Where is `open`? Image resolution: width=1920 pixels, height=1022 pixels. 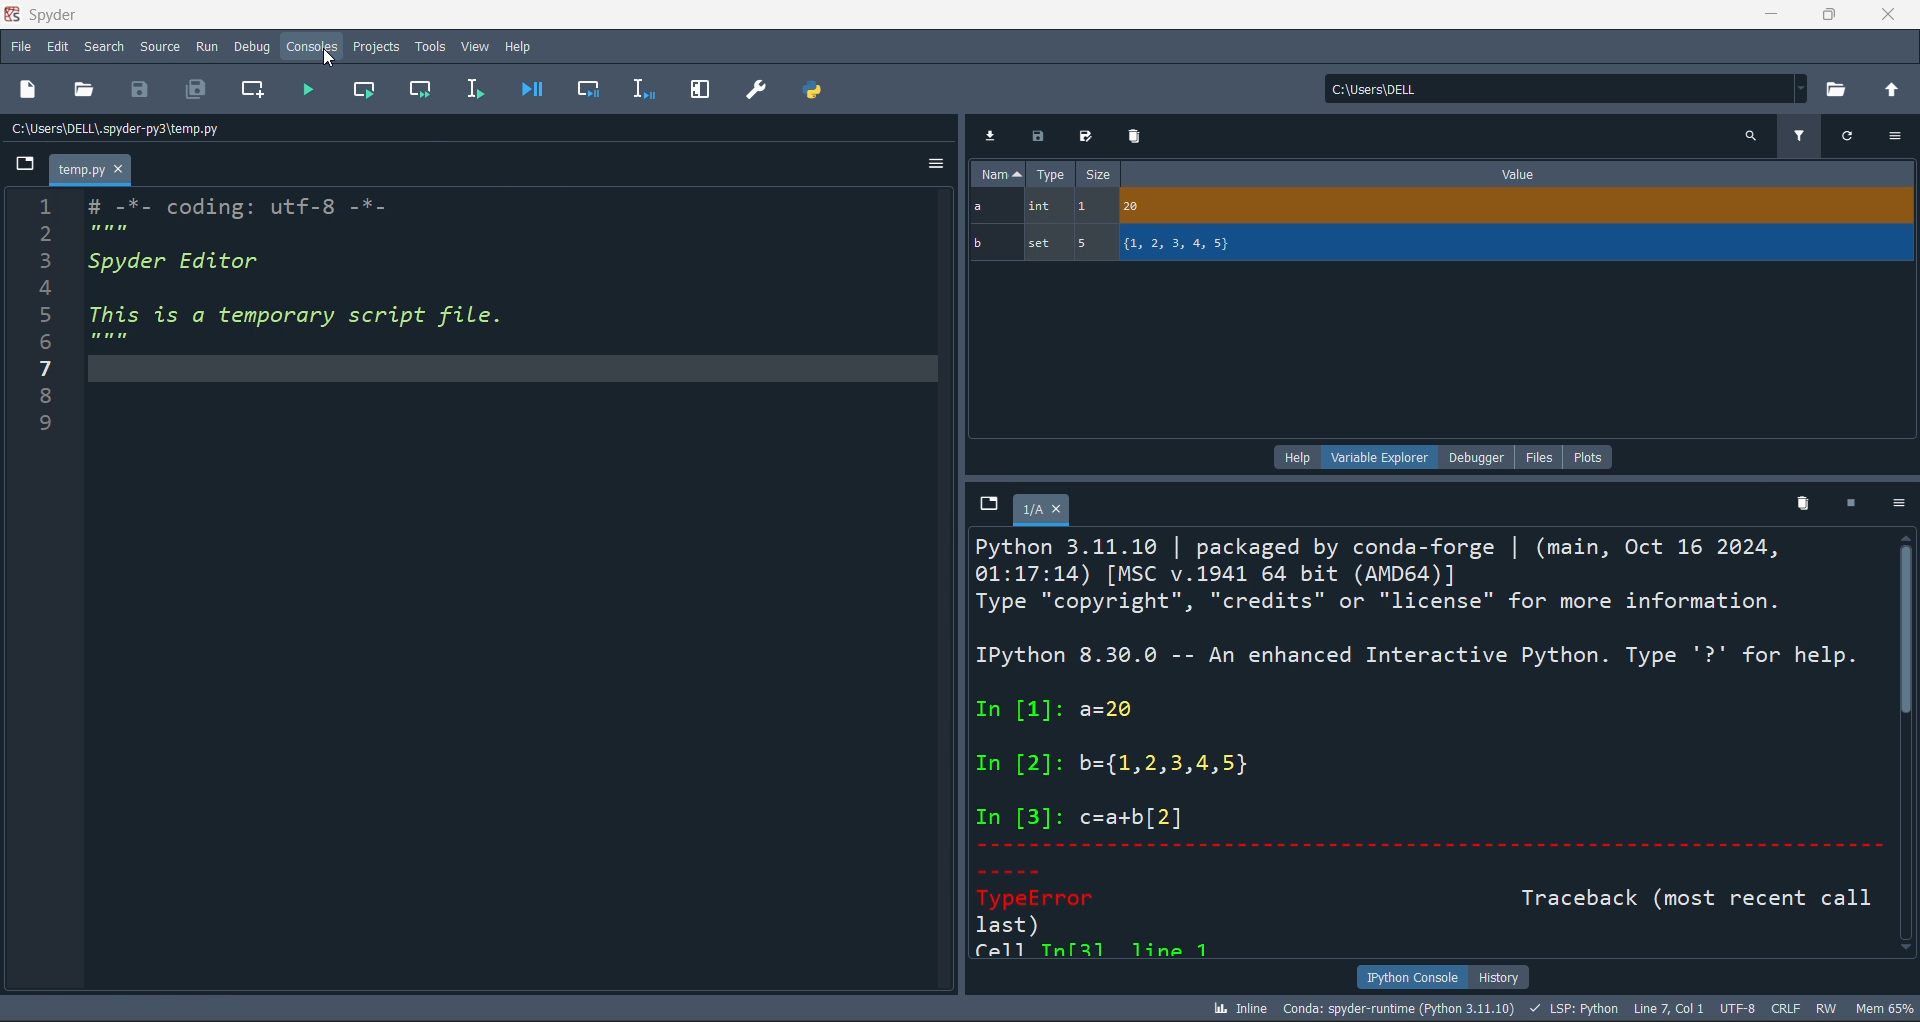
open is located at coordinates (86, 89).